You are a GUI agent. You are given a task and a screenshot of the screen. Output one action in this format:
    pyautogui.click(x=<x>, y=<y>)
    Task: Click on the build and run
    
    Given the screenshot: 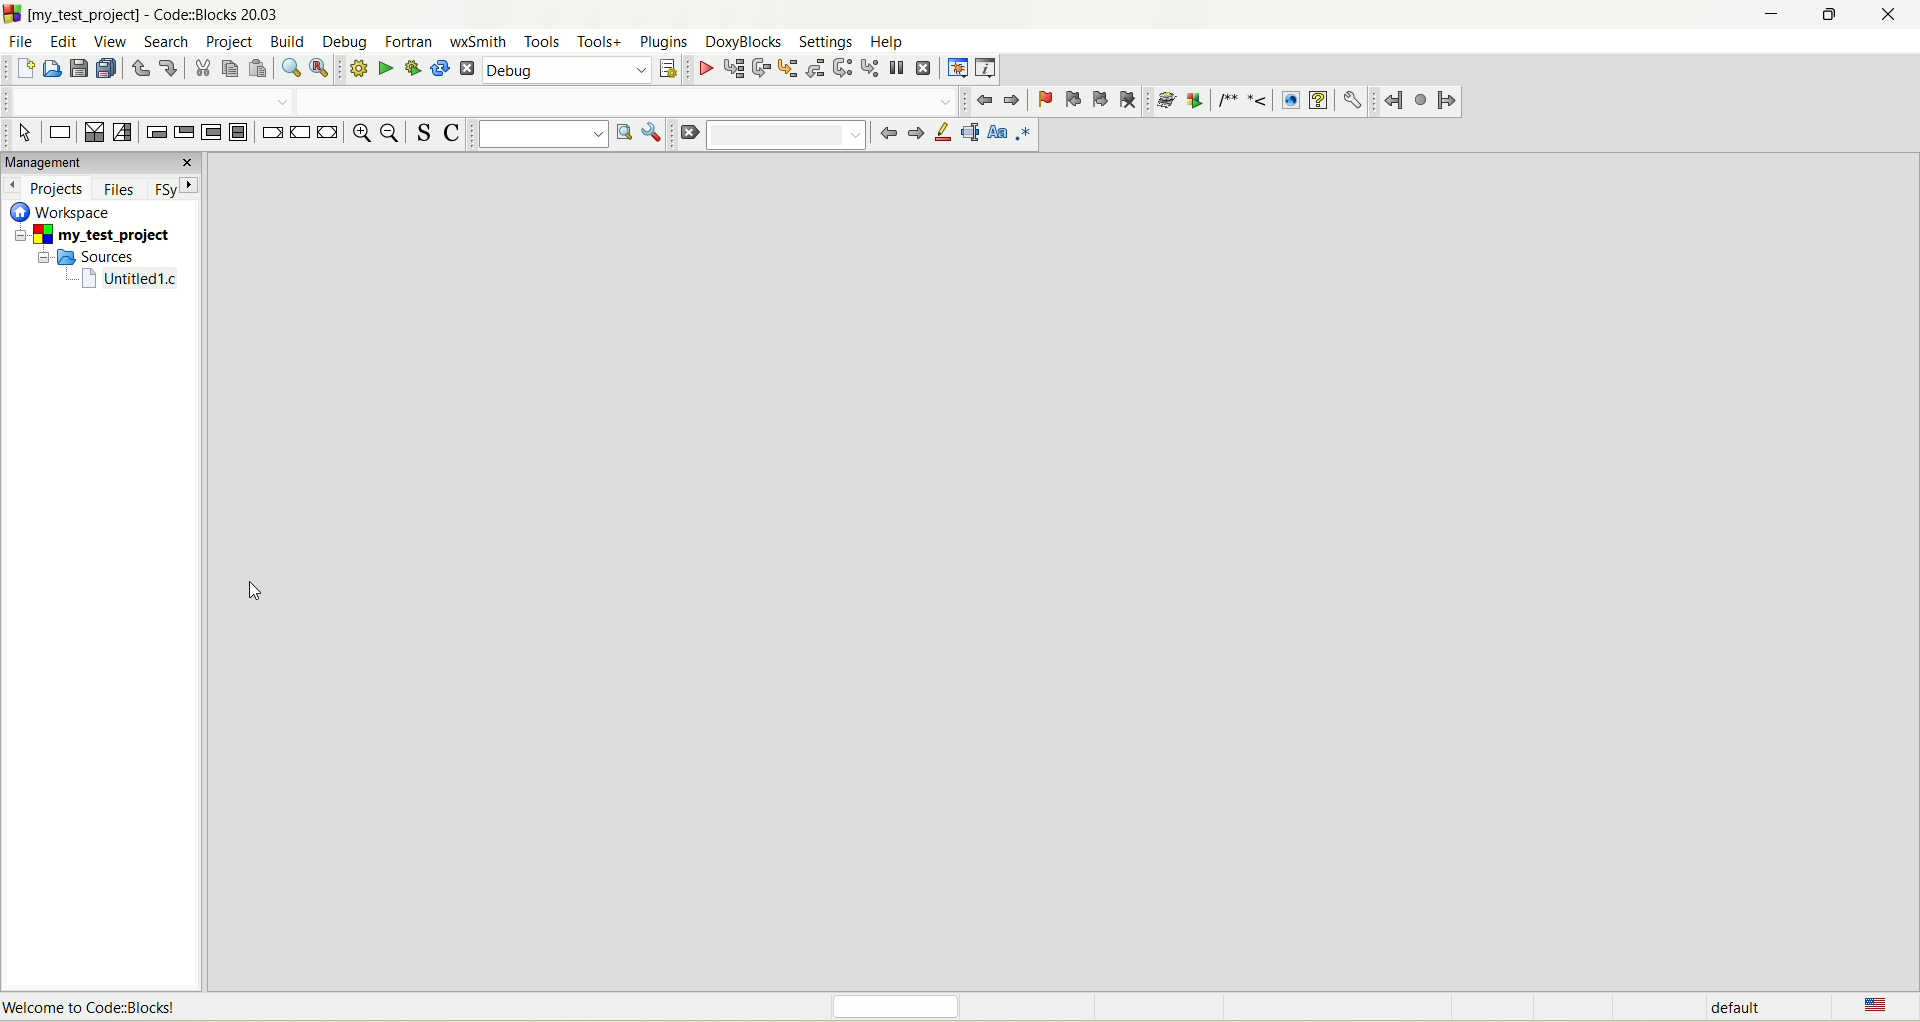 What is the action you would take?
    pyautogui.click(x=413, y=67)
    